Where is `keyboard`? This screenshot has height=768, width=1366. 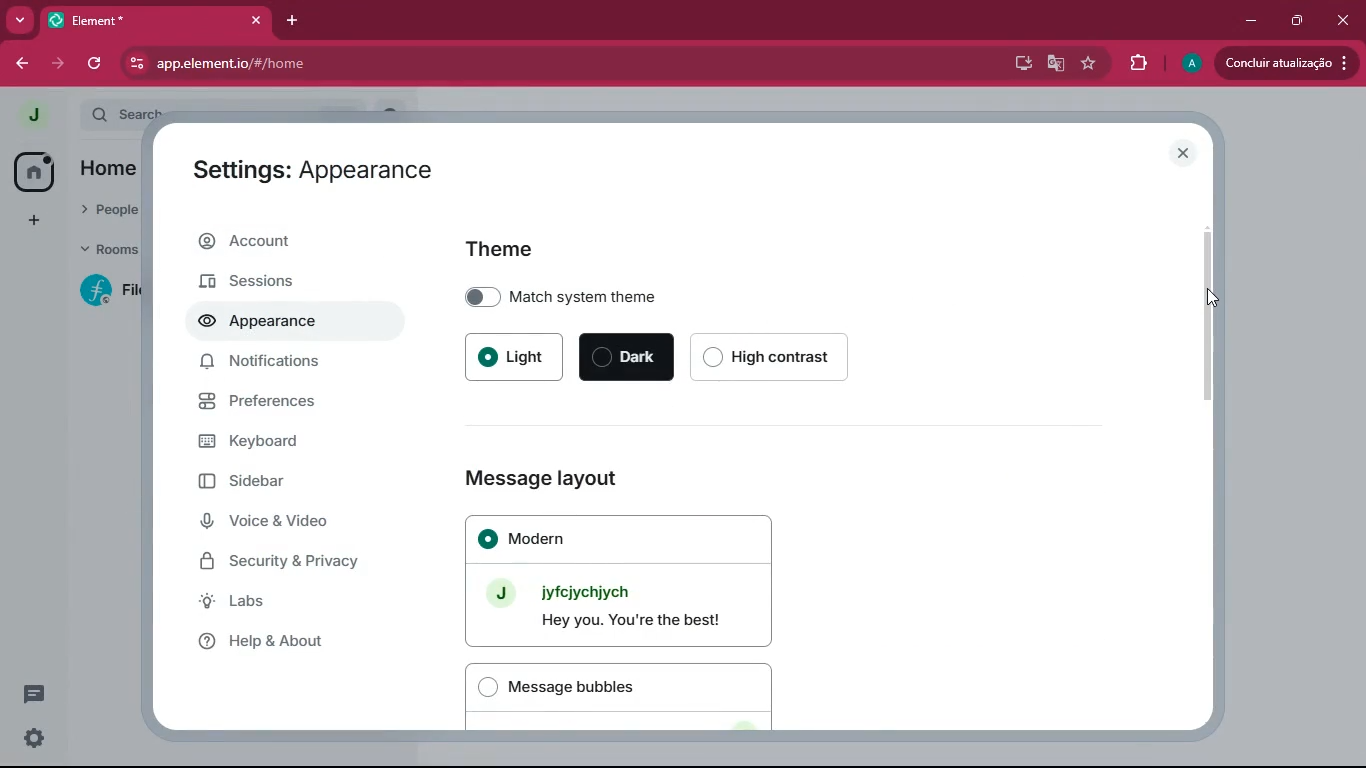 keyboard is located at coordinates (277, 444).